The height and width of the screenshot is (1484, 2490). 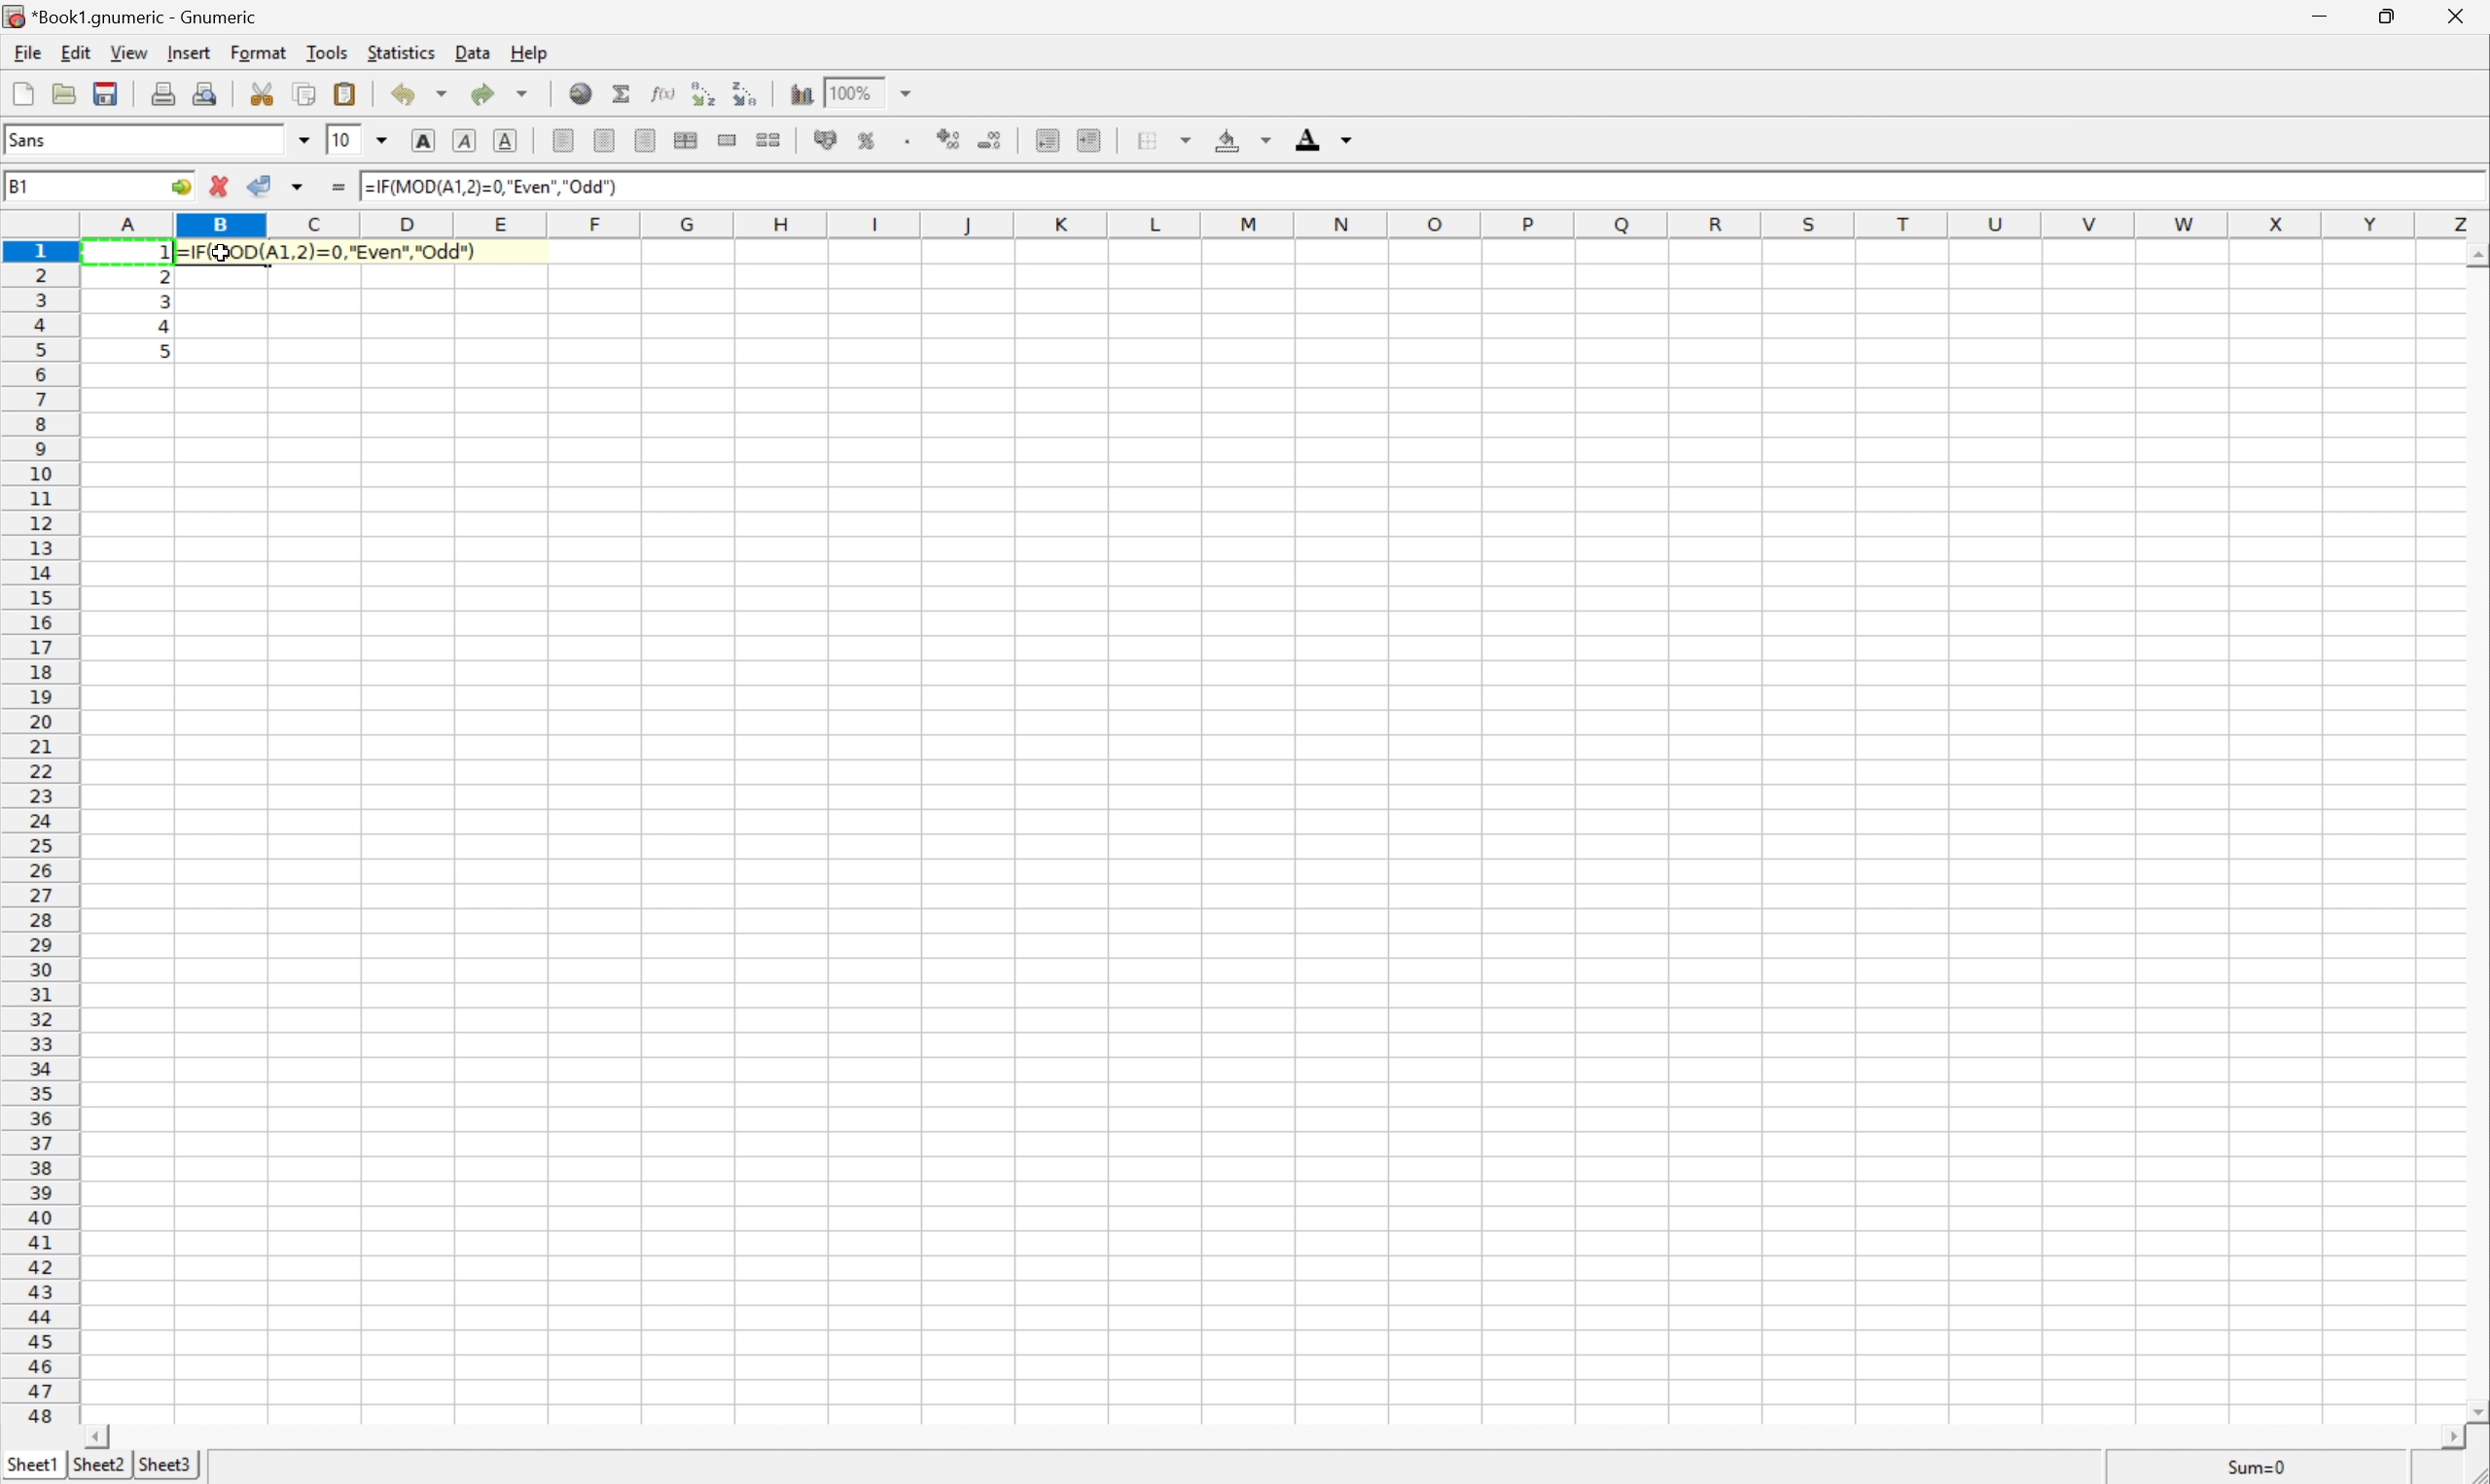 I want to click on , so click(x=2476, y=260).